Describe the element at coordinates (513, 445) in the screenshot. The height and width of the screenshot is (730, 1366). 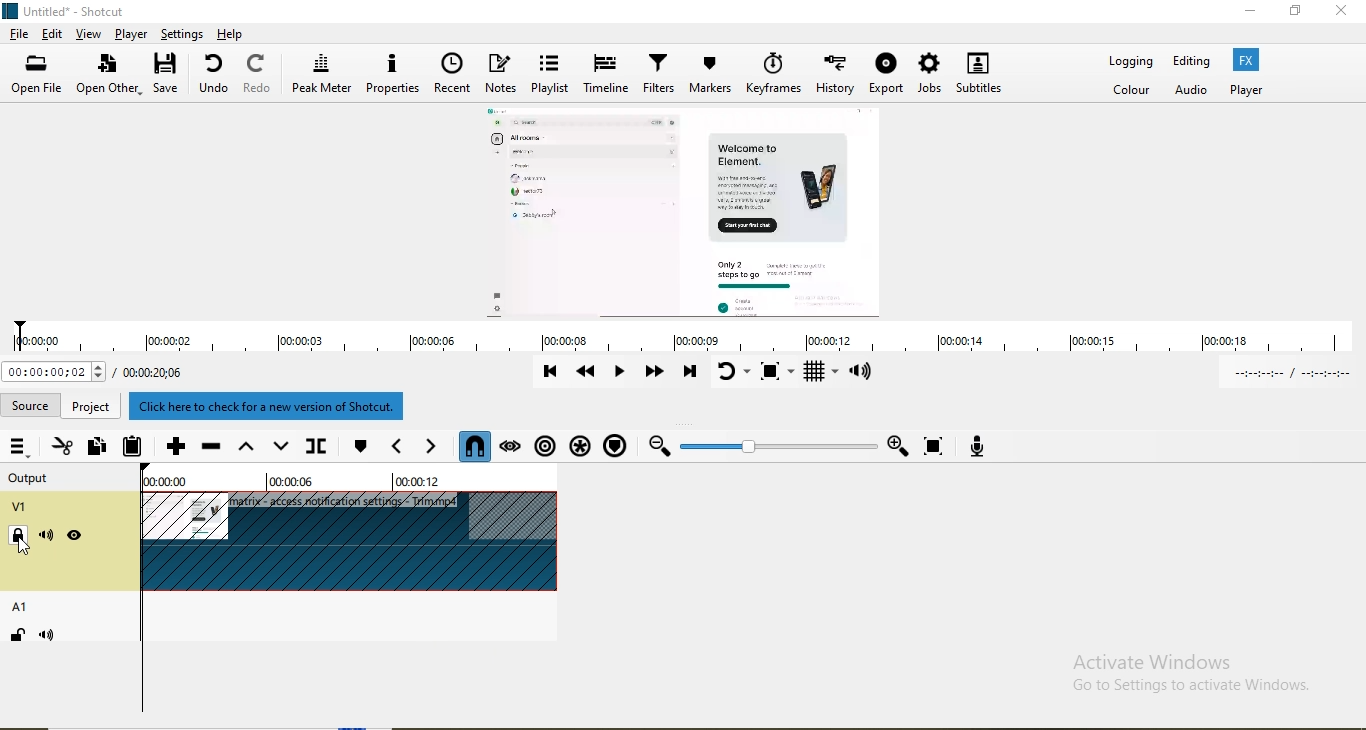
I see `Scrub while dragging` at that location.